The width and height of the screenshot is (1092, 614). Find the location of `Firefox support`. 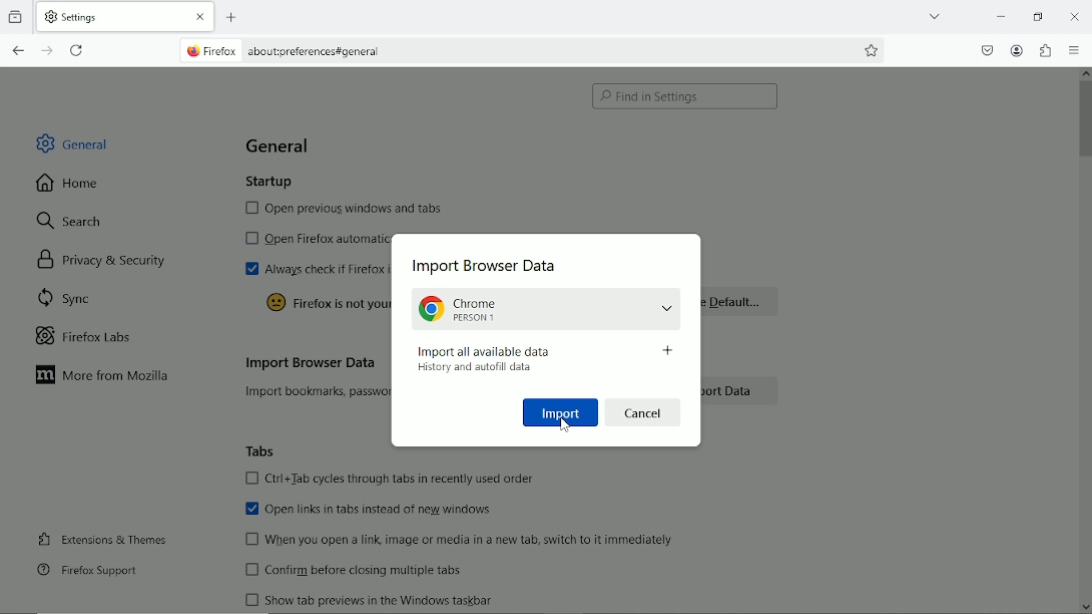

Firefox support is located at coordinates (86, 570).